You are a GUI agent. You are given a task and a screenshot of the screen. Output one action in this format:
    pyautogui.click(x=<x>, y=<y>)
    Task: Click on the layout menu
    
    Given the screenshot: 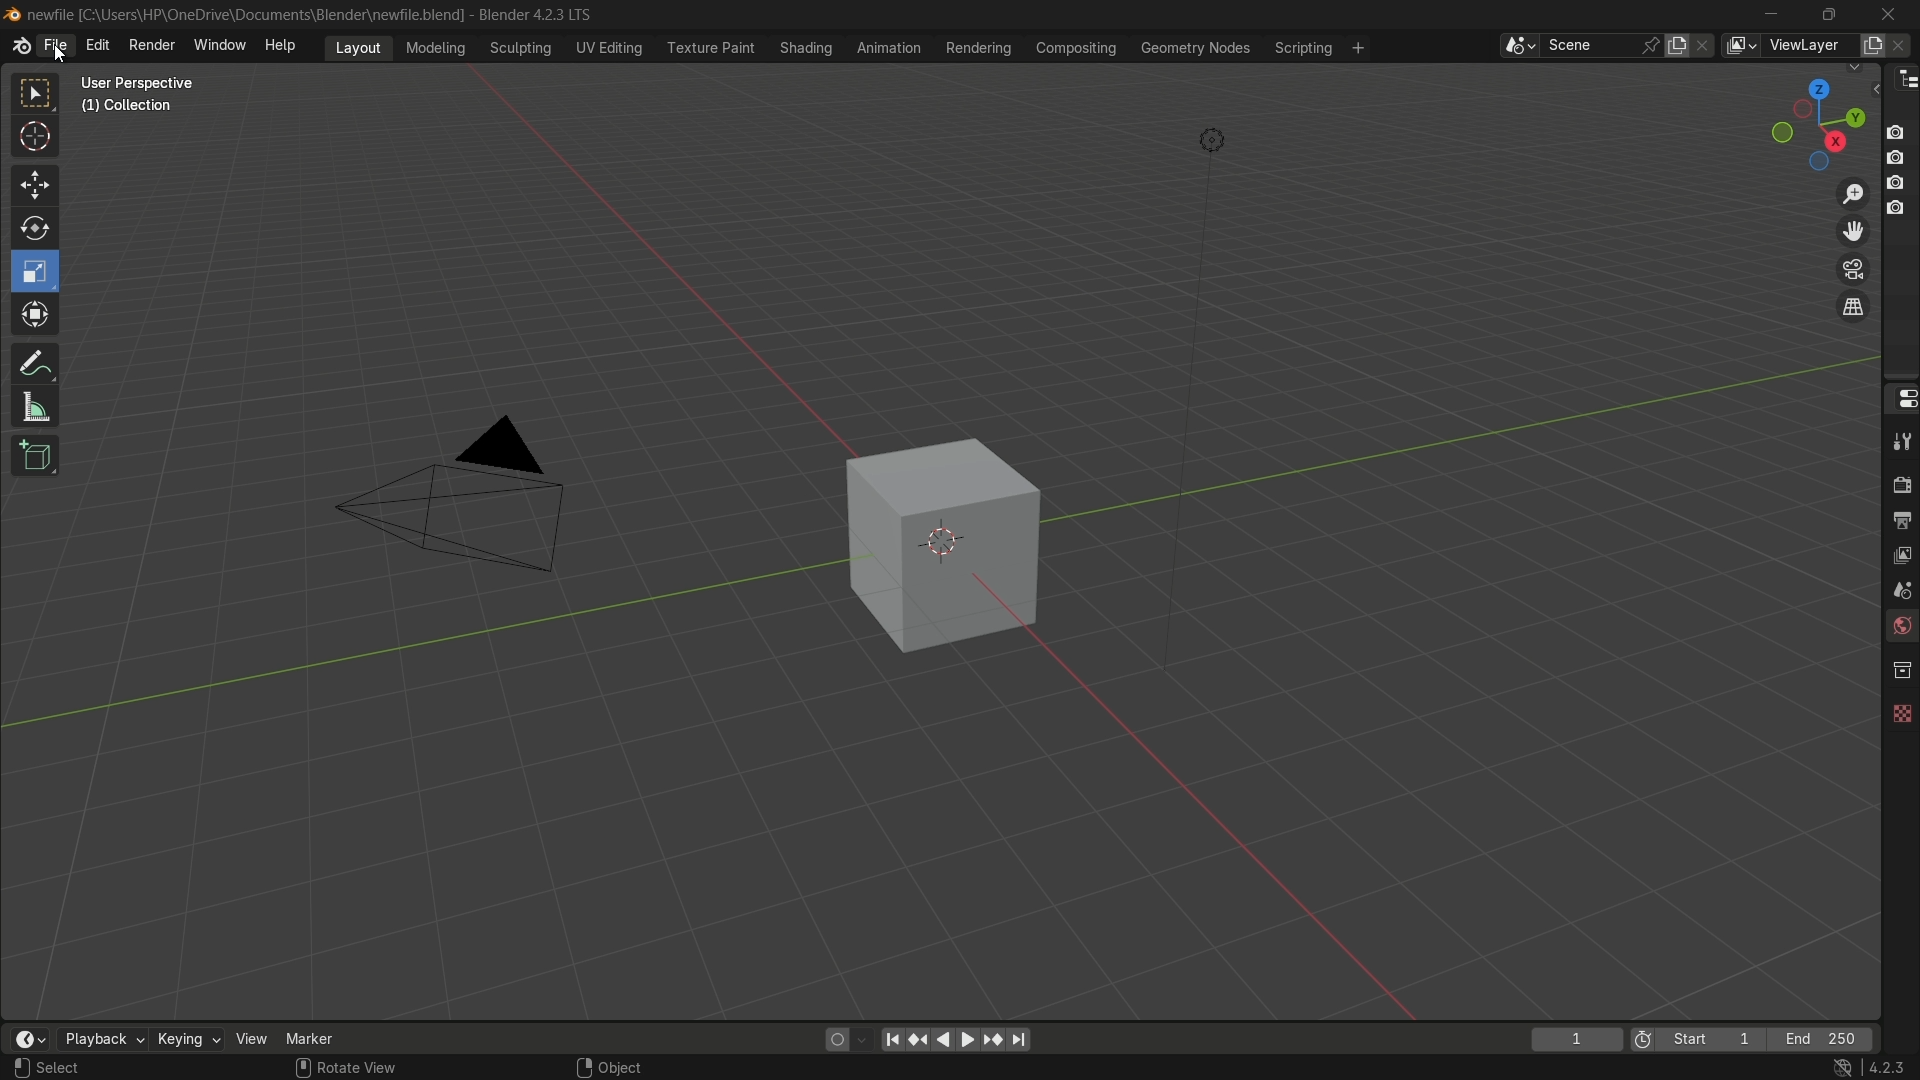 What is the action you would take?
    pyautogui.click(x=358, y=46)
    